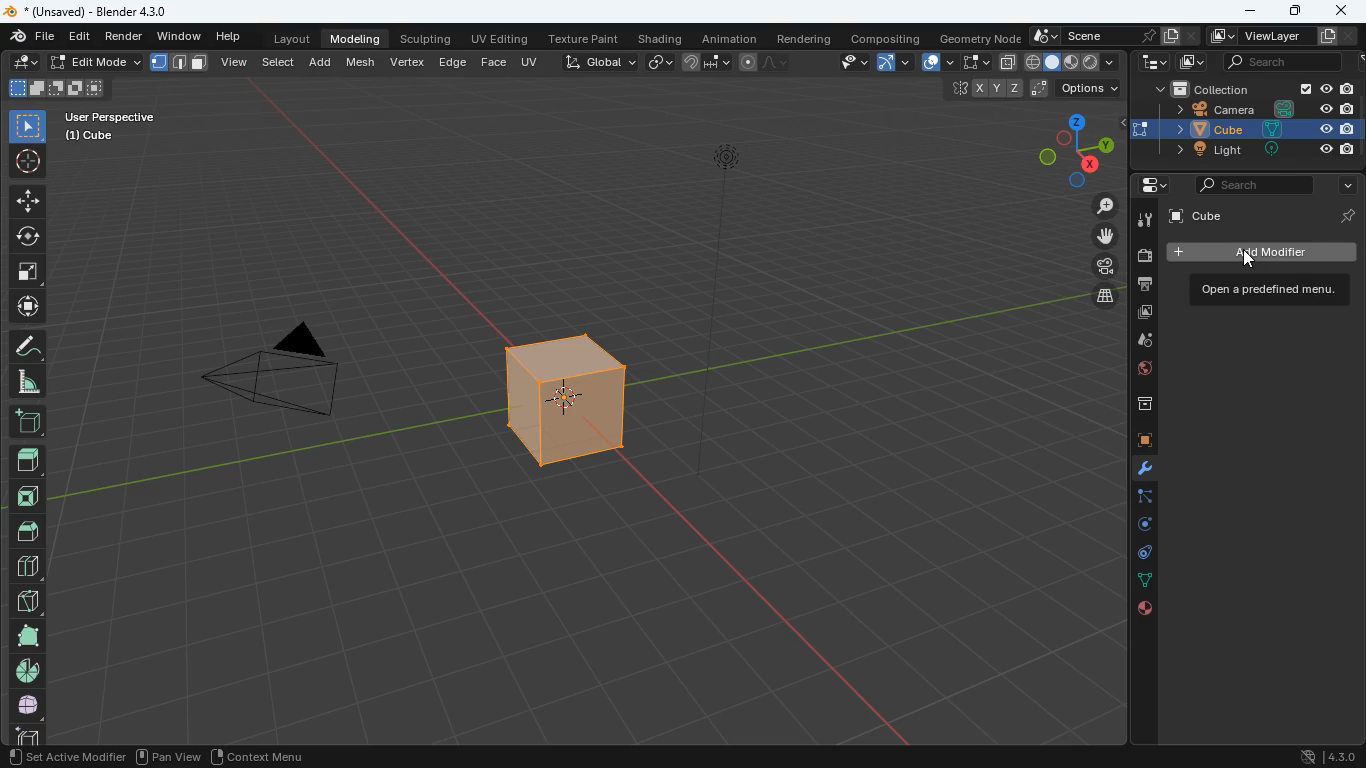  I want to click on motion, so click(1262, 392).